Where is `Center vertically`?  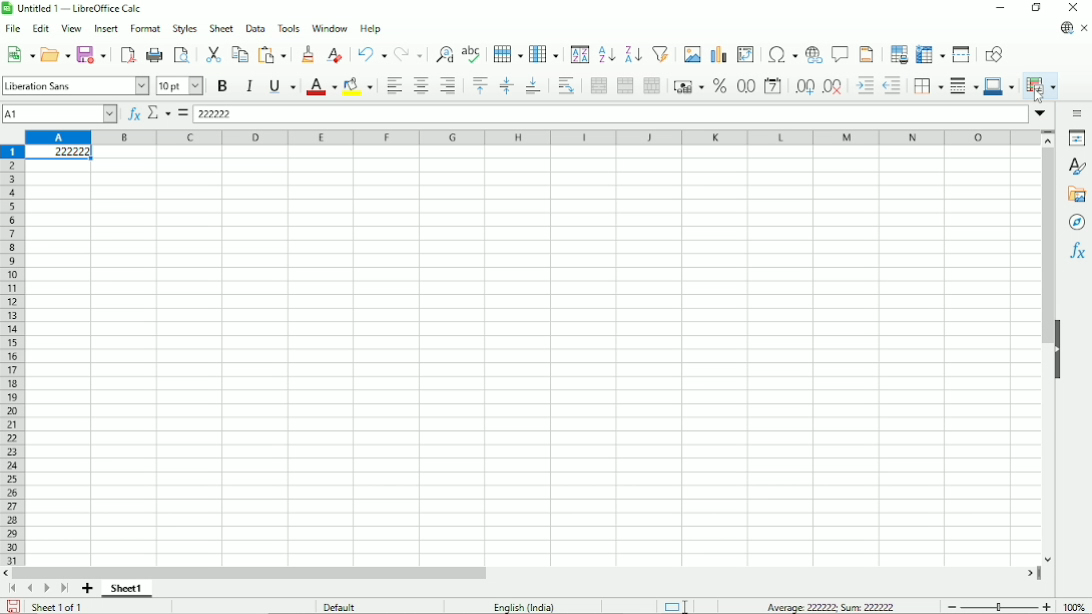
Center vertically is located at coordinates (505, 86).